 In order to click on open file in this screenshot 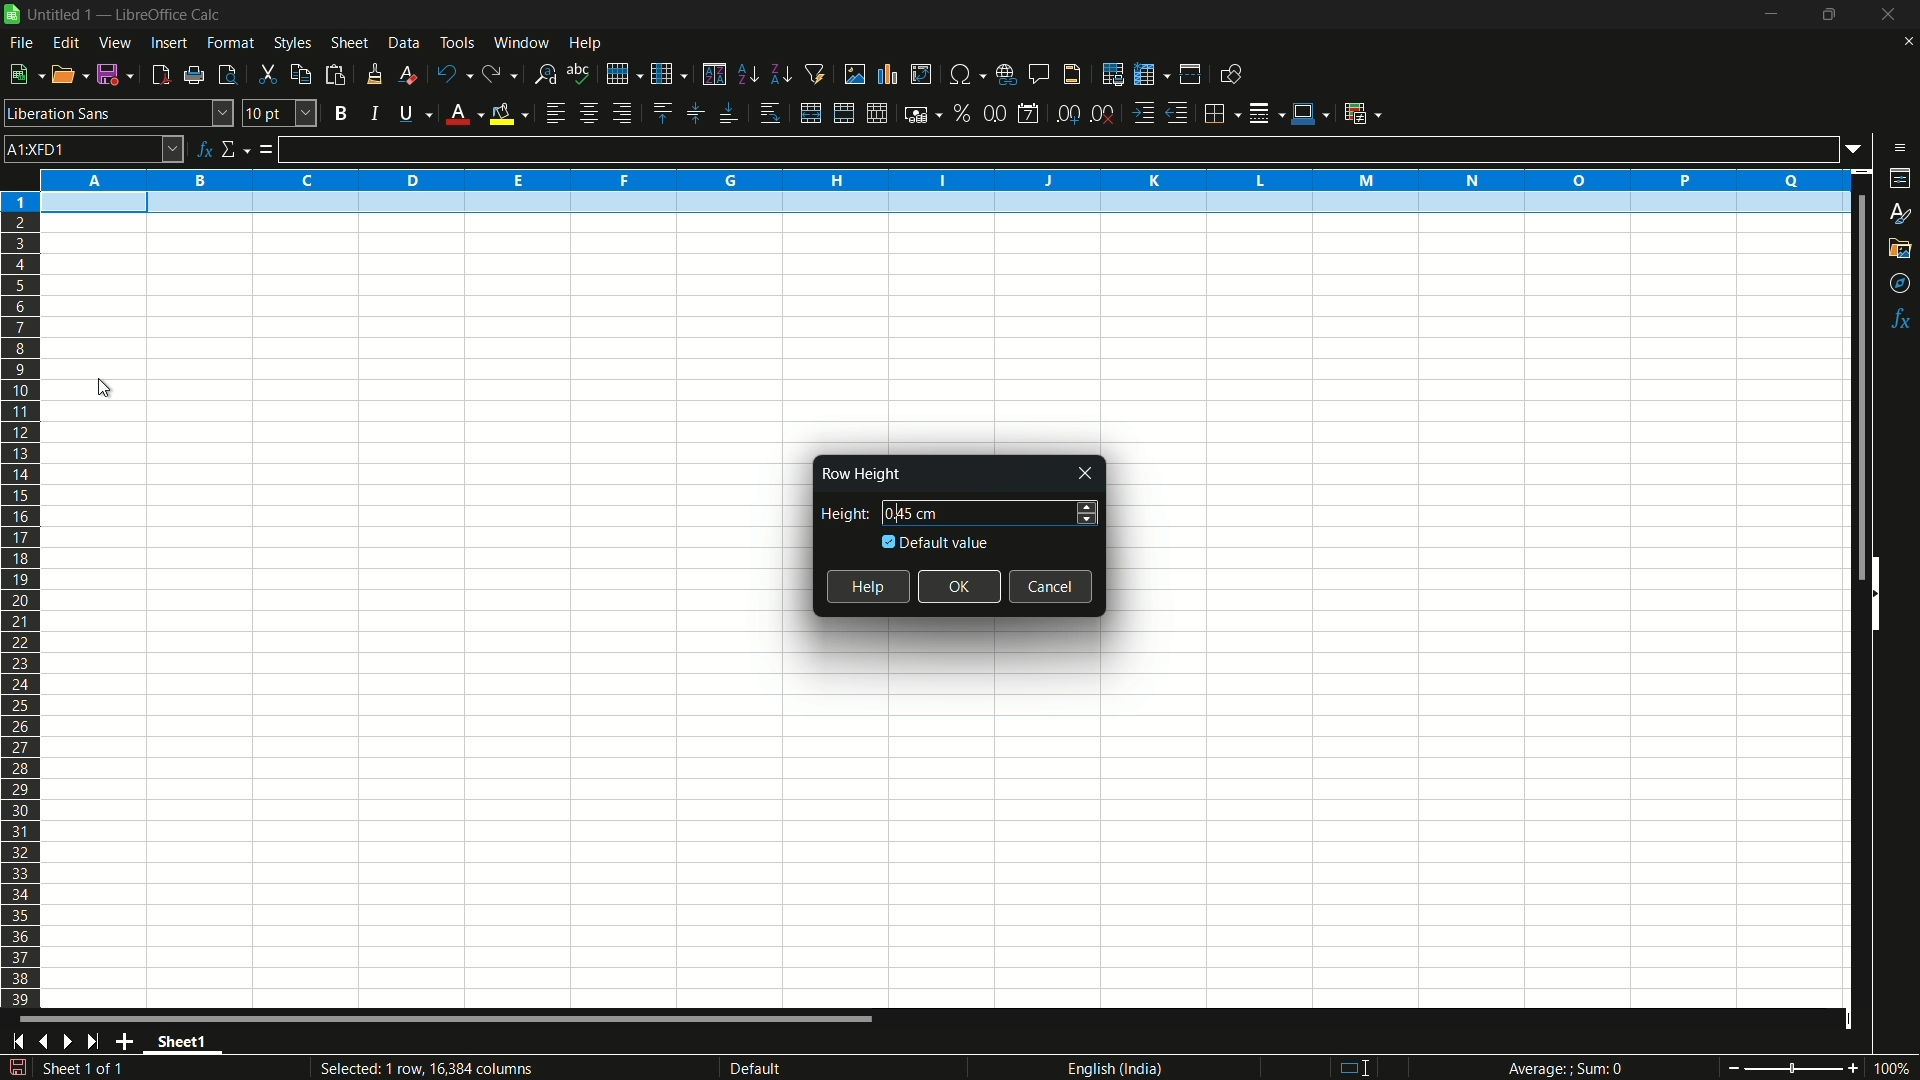, I will do `click(71, 75)`.